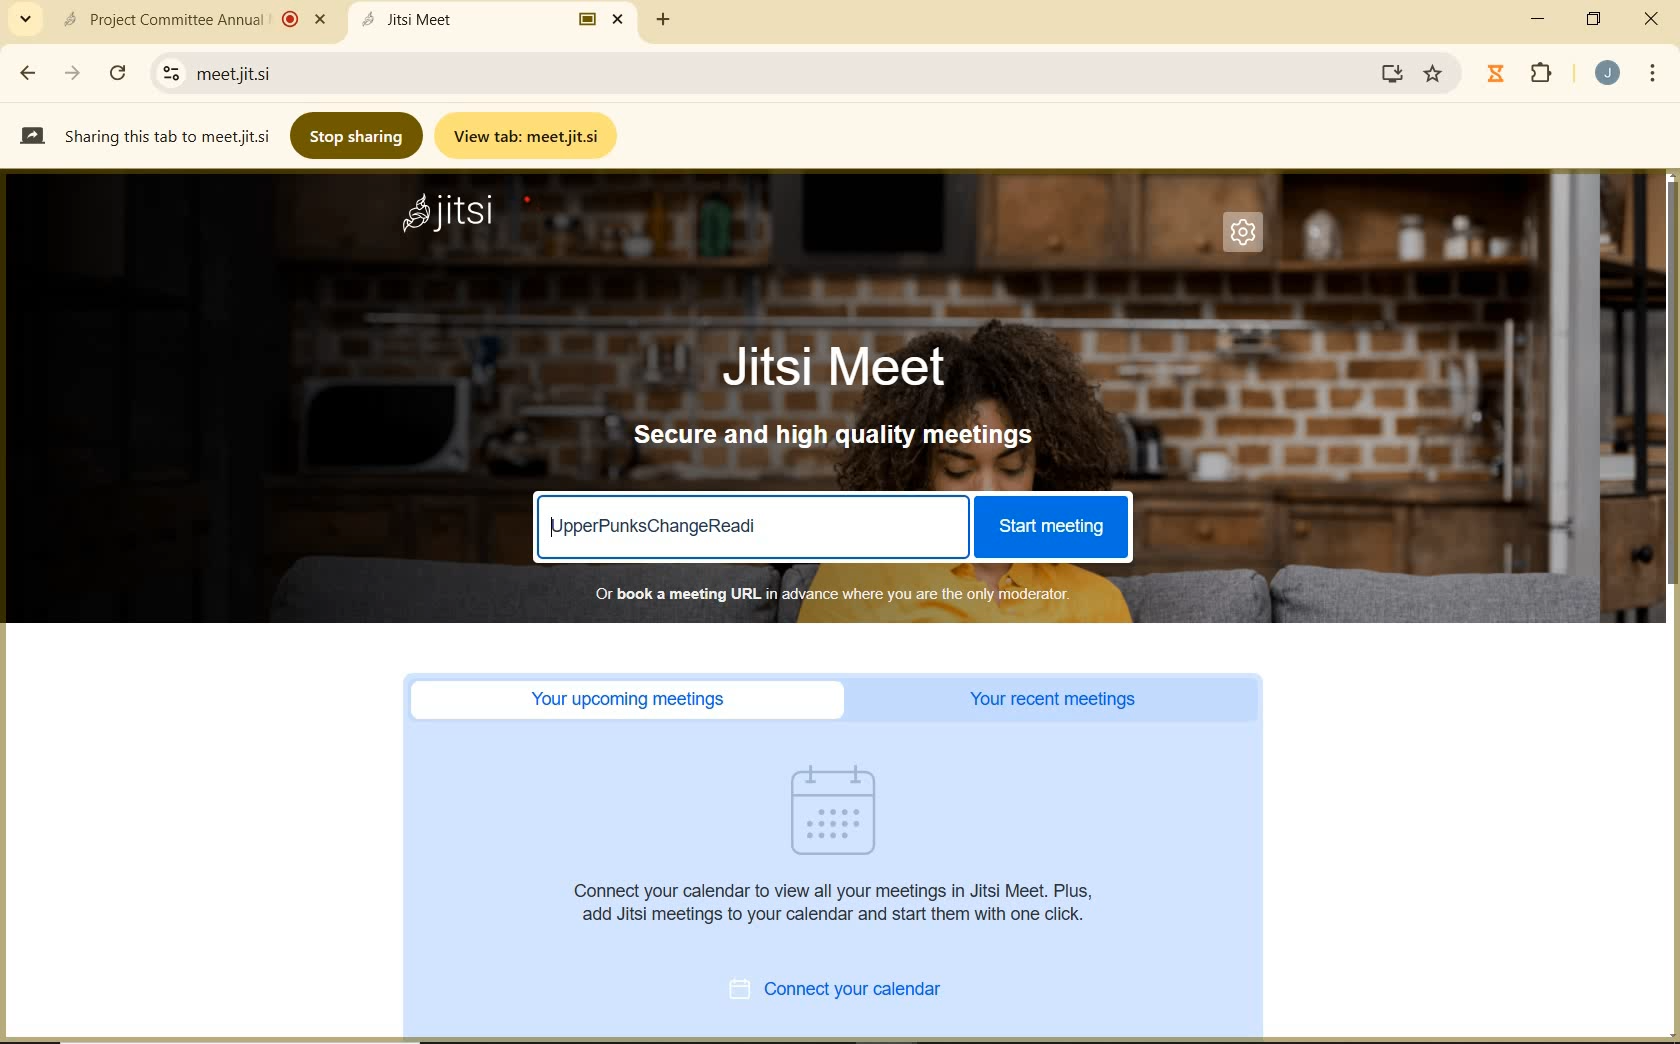  Describe the element at coordinates (167, 73) in the screenshot. I see `settings` at that location.